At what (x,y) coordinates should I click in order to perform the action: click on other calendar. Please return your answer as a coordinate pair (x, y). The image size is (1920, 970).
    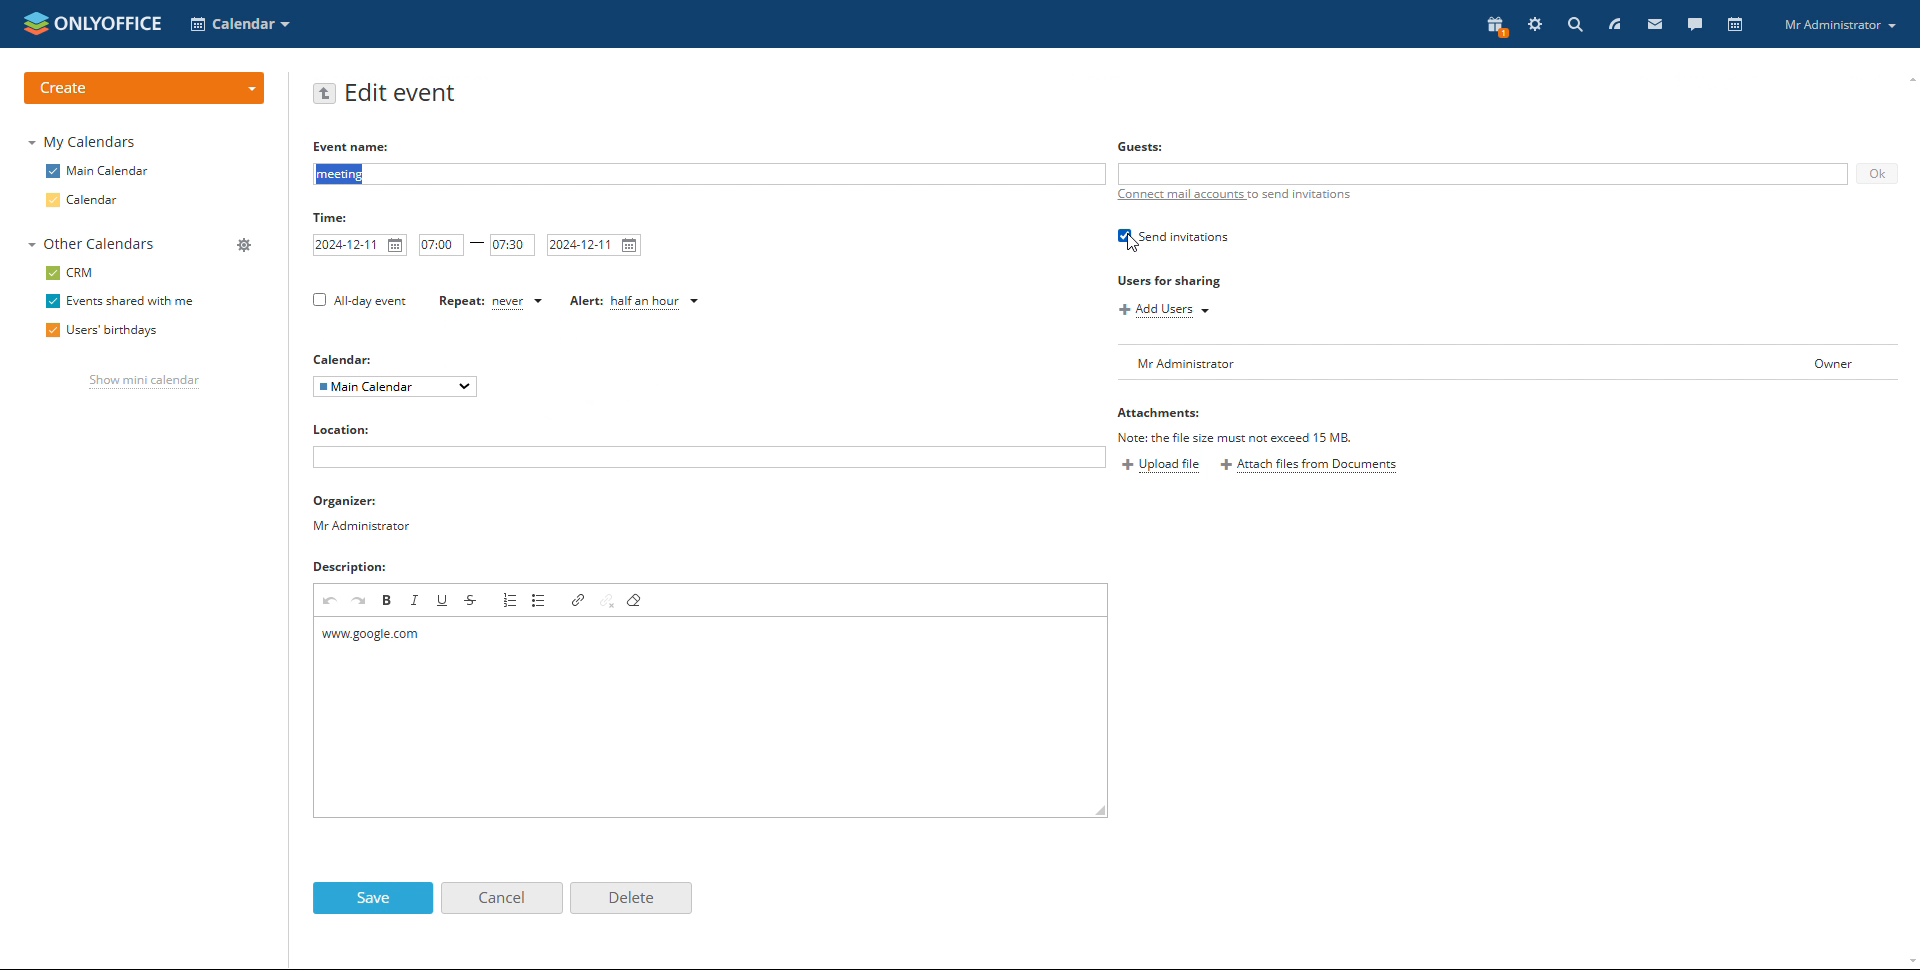
    Looking at the image, I should click on (91, 243).